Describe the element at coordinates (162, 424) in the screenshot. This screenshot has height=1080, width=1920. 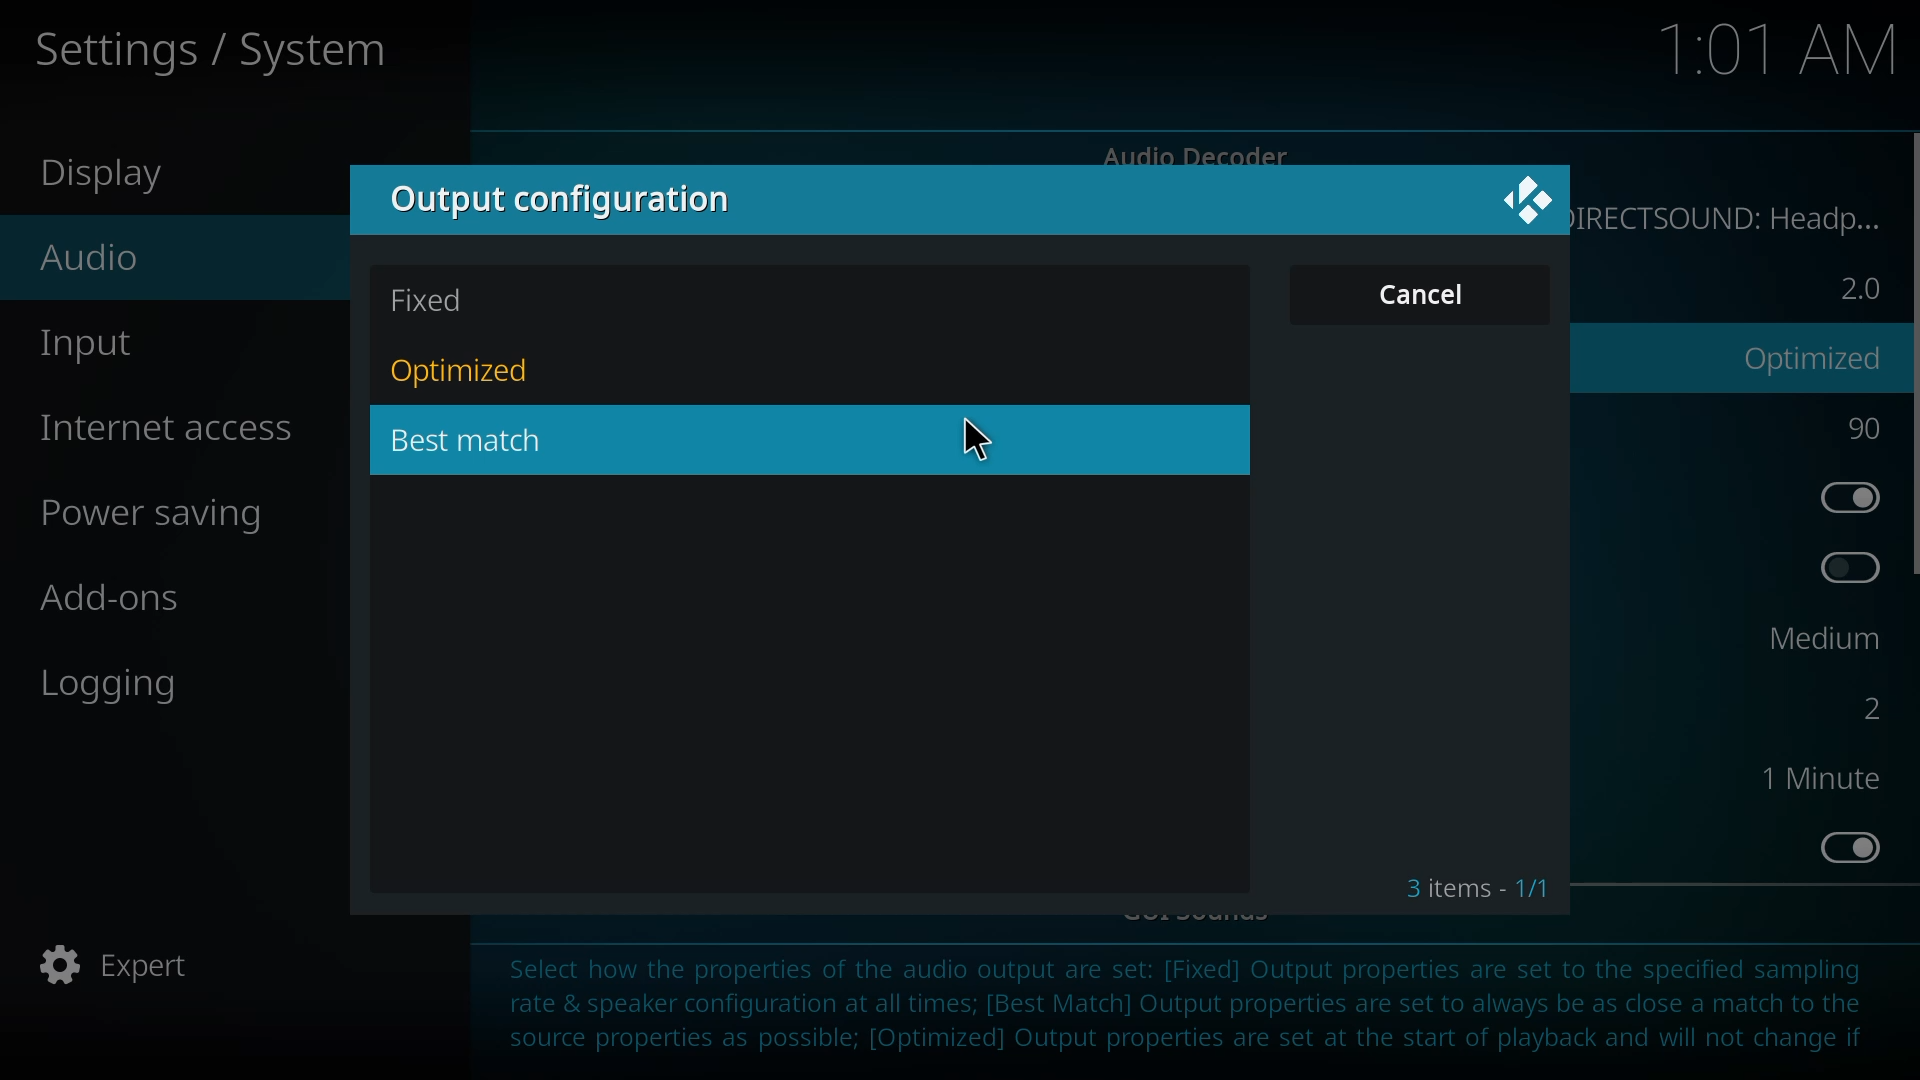
I see `internet access` at that location.